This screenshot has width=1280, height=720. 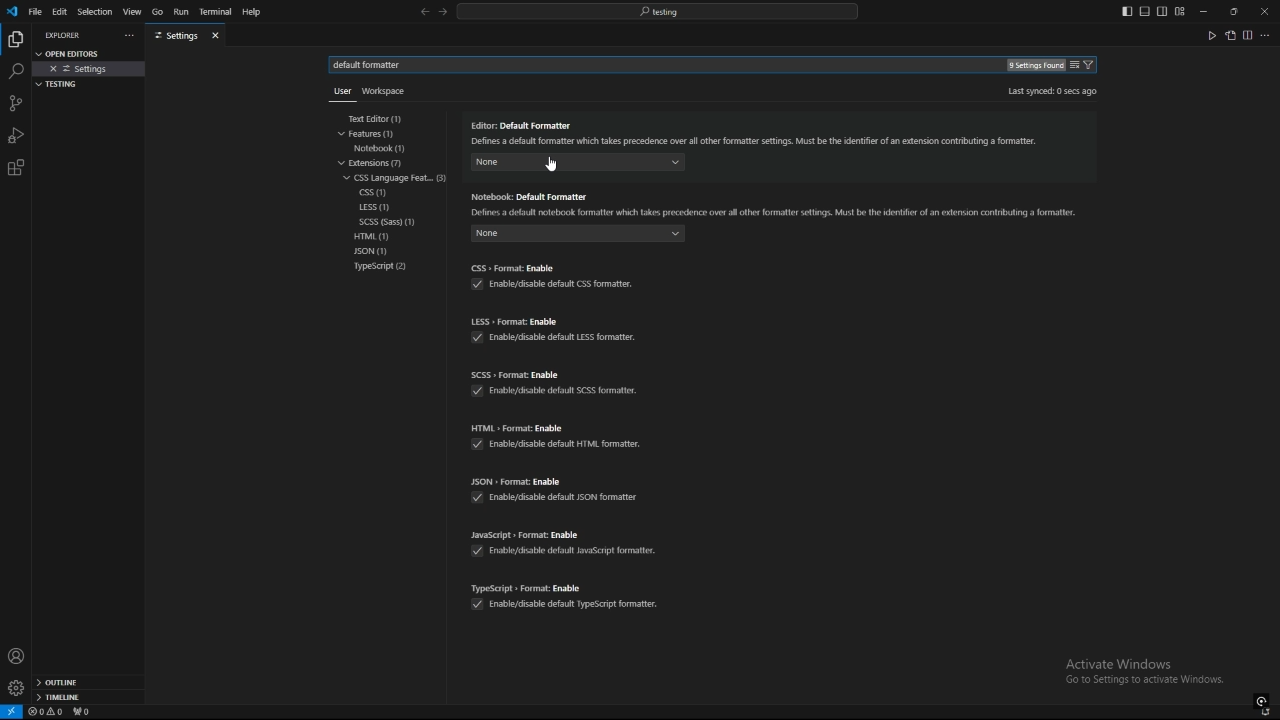 I want to click on selection, so click(x=94, y=12).